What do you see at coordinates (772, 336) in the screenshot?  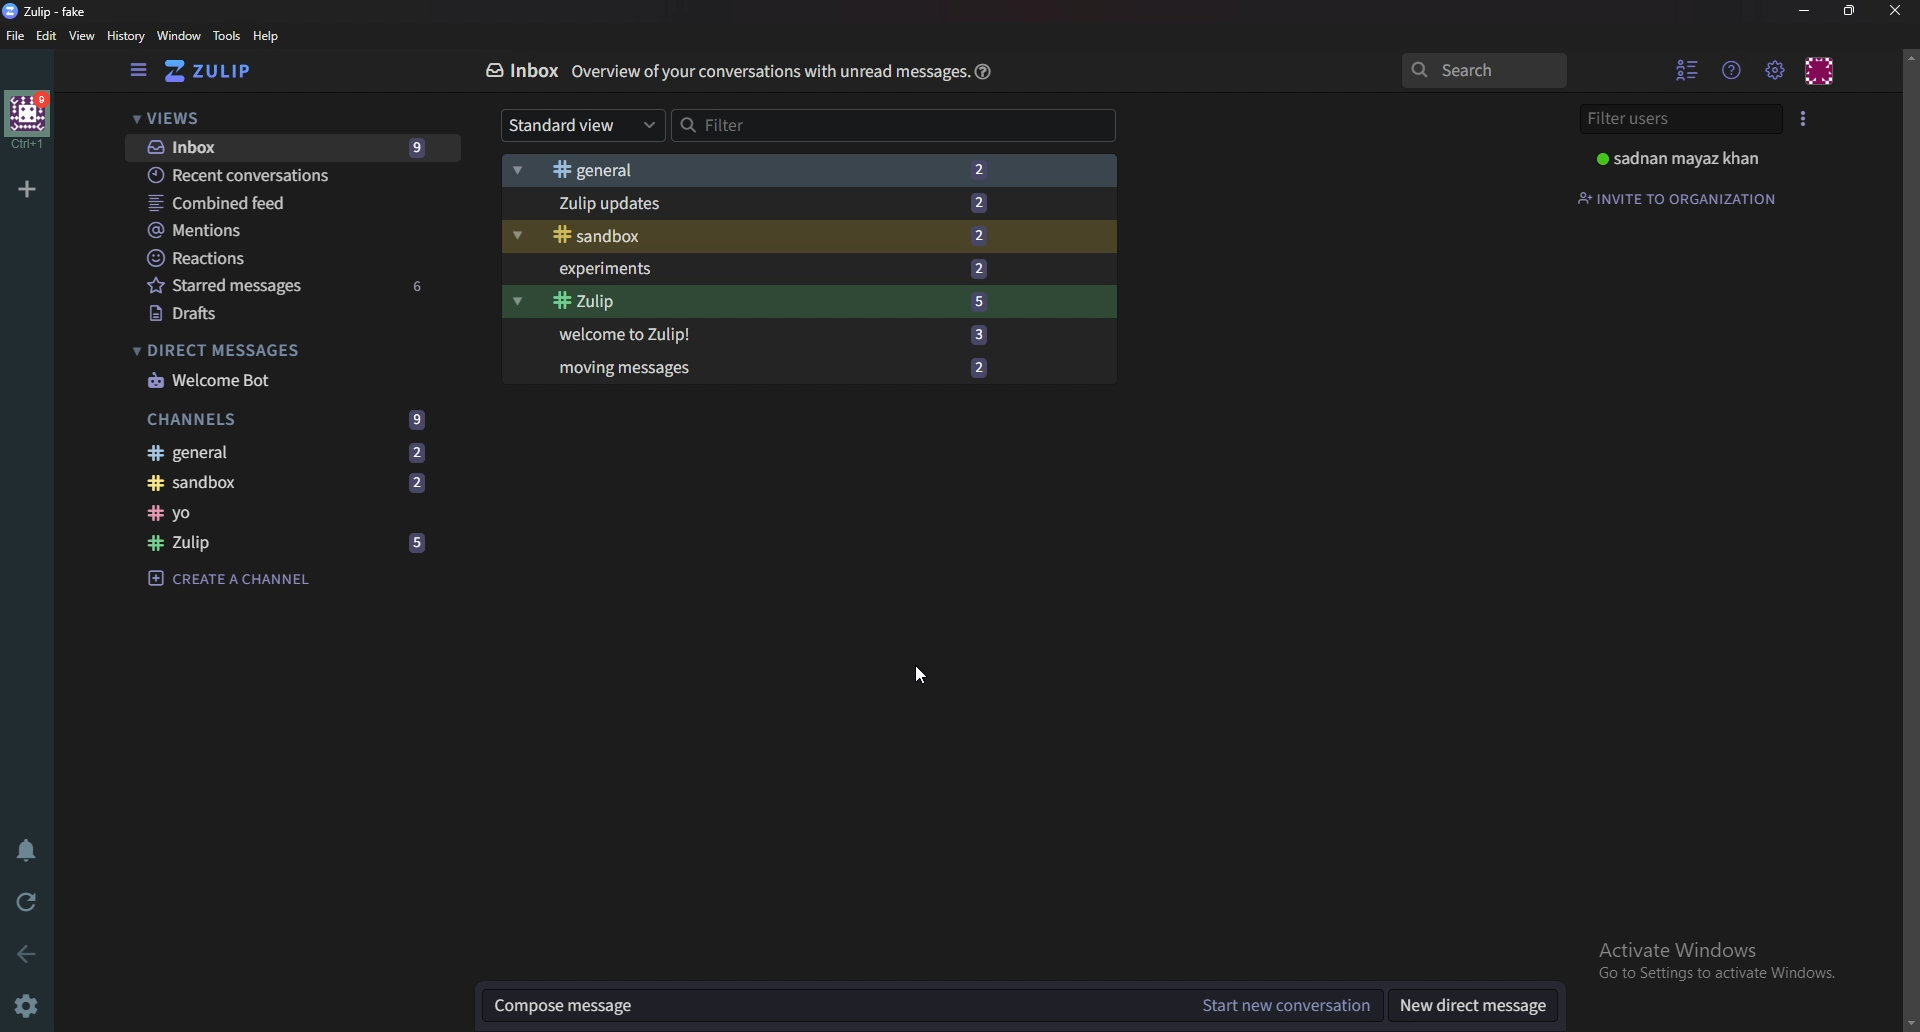 I see `Welcome to zulip` at bounding box center [772, 336].